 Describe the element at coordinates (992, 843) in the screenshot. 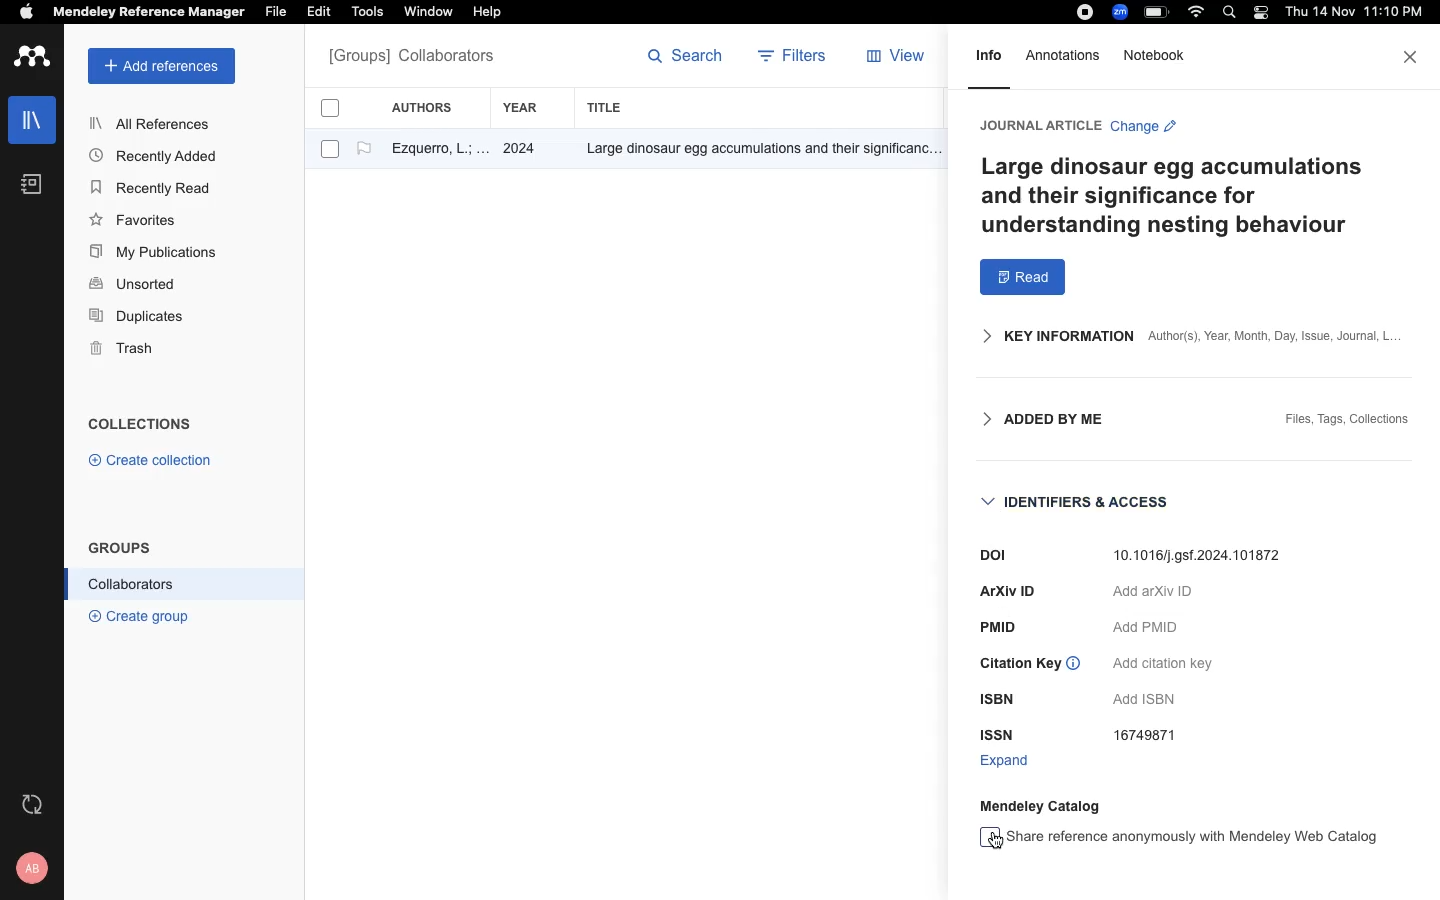

I see `cursor` at that location.